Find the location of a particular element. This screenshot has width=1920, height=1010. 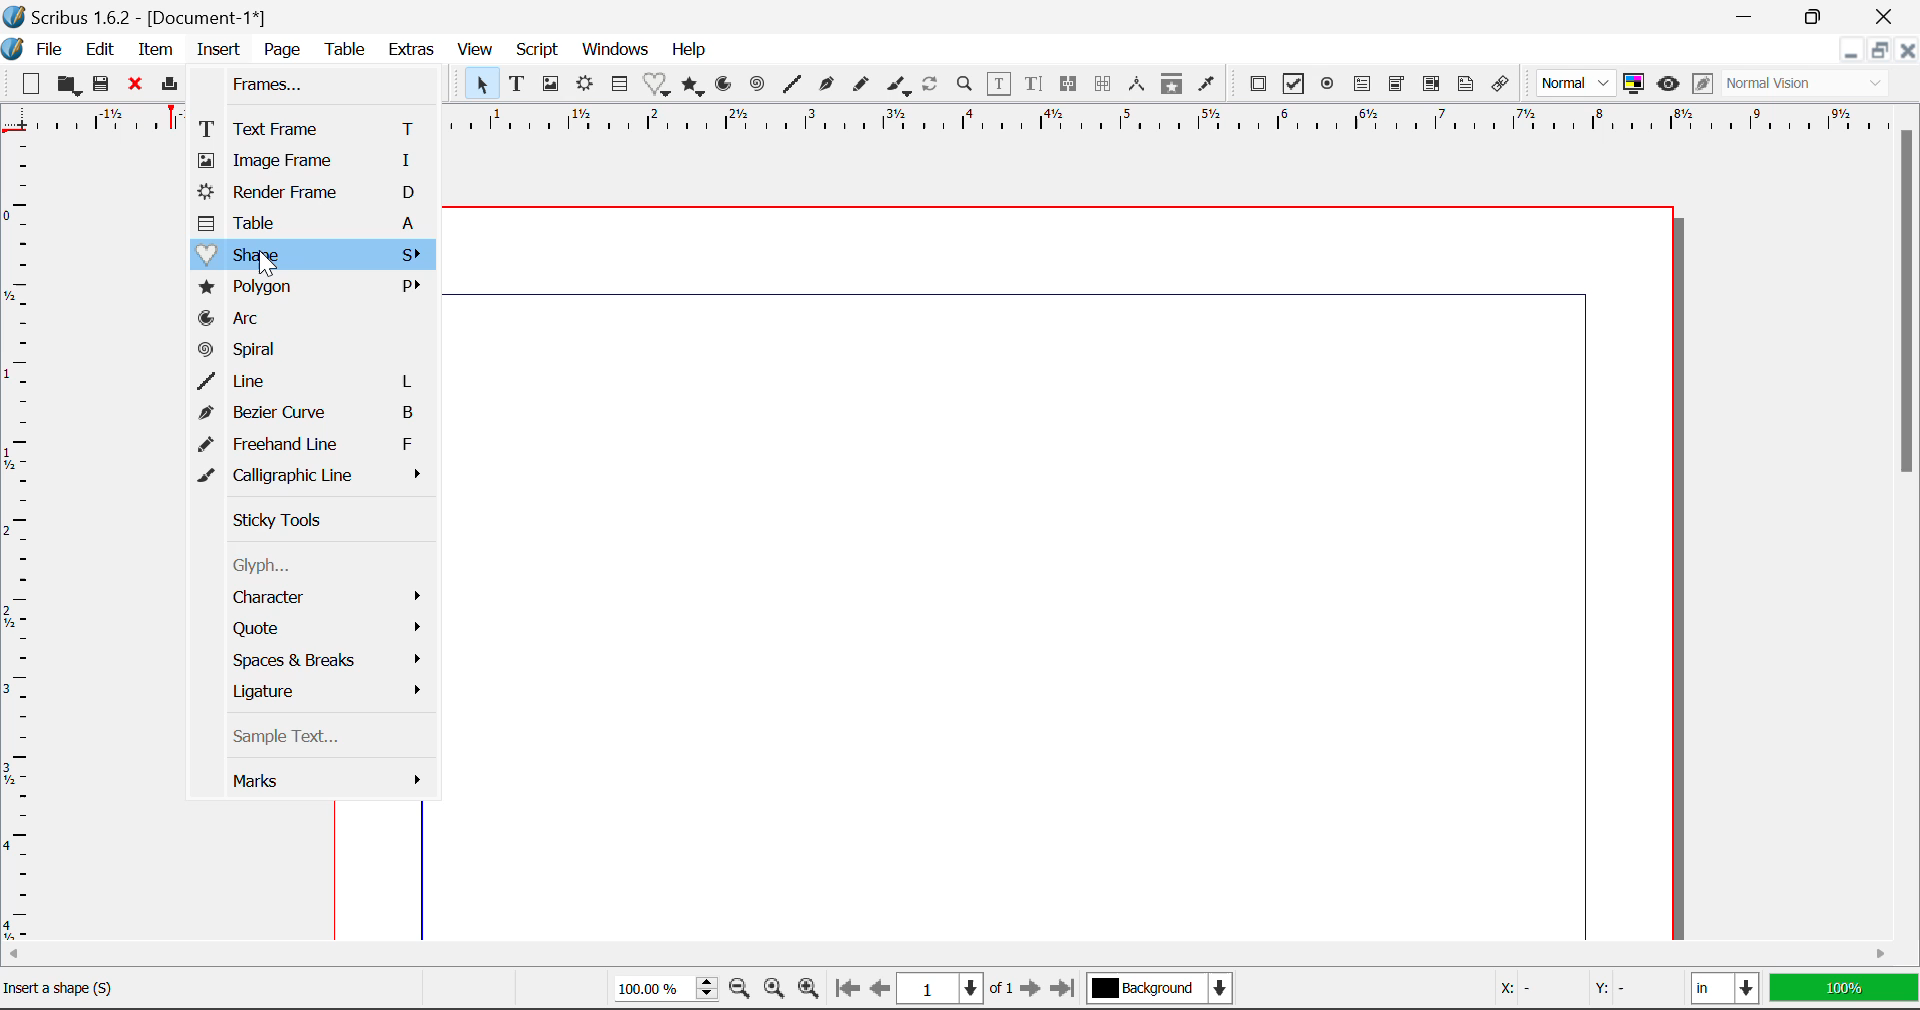

Line is located at coordinates (794, 85).